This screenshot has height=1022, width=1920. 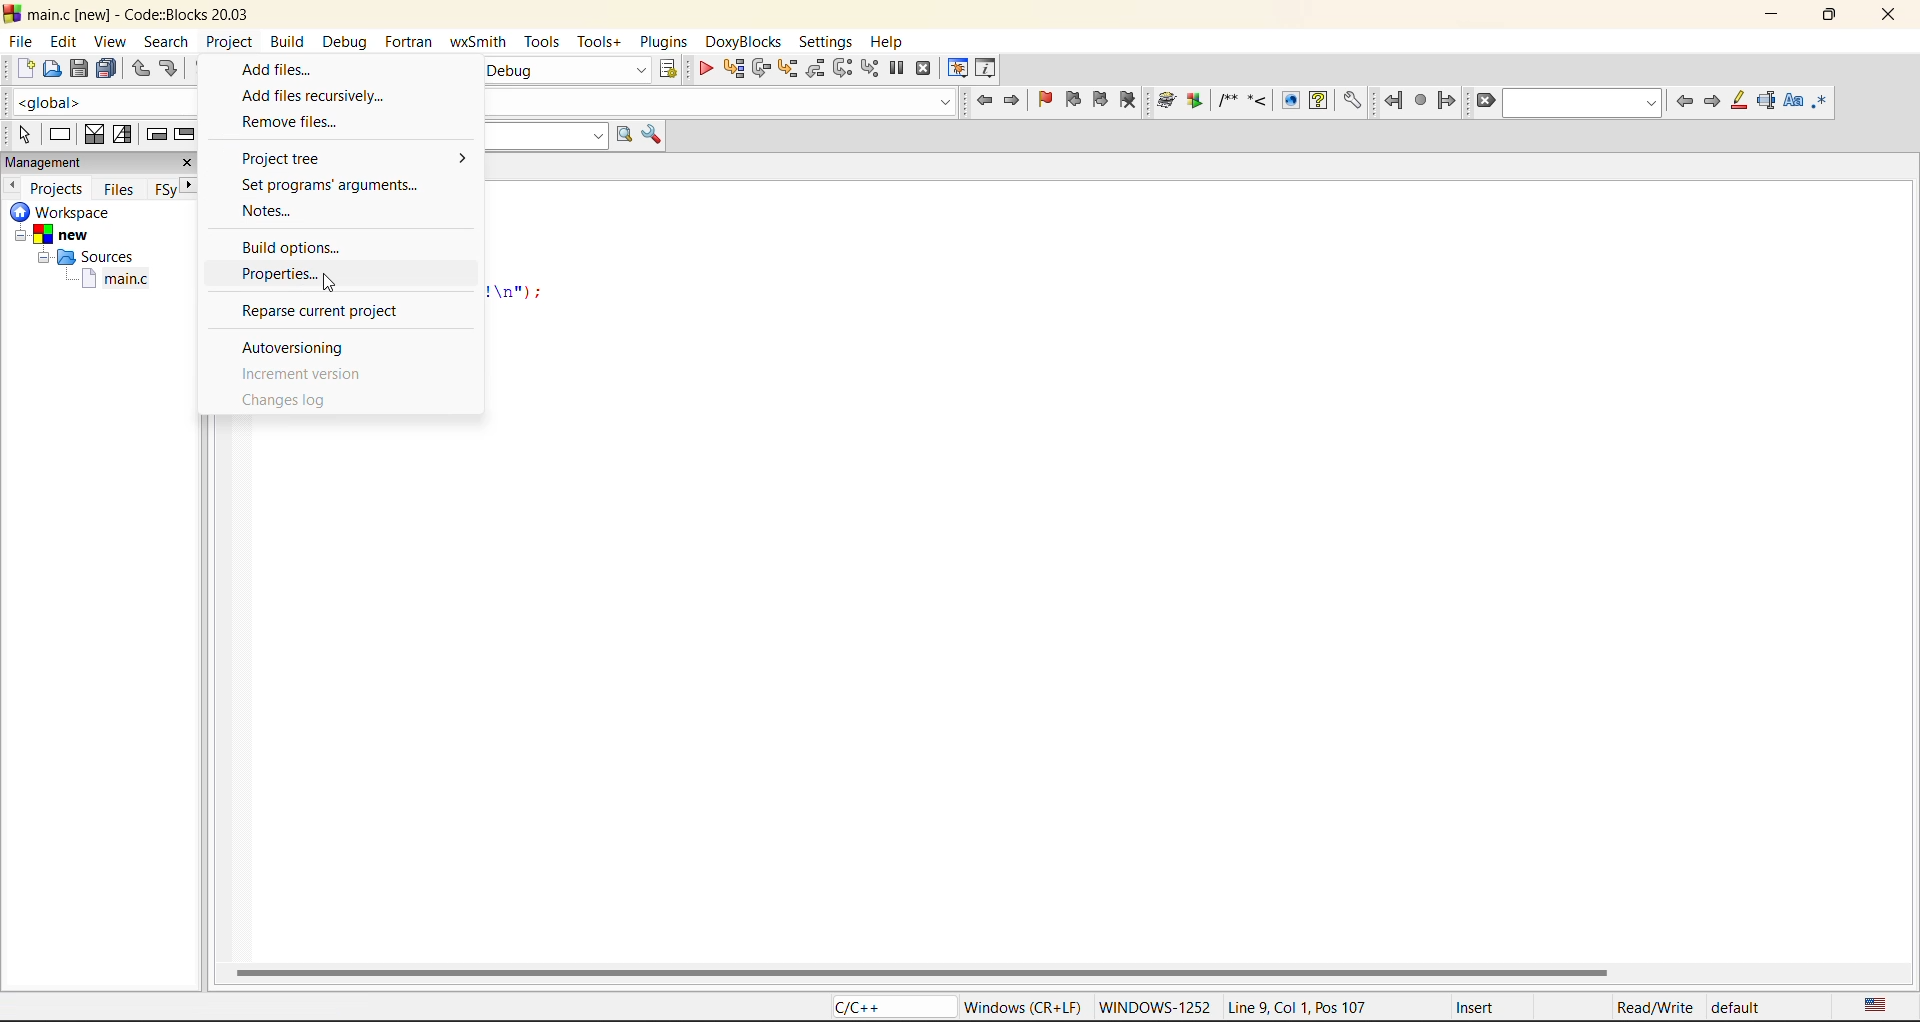 I want to click on plugins, so click(x=663, y=44).